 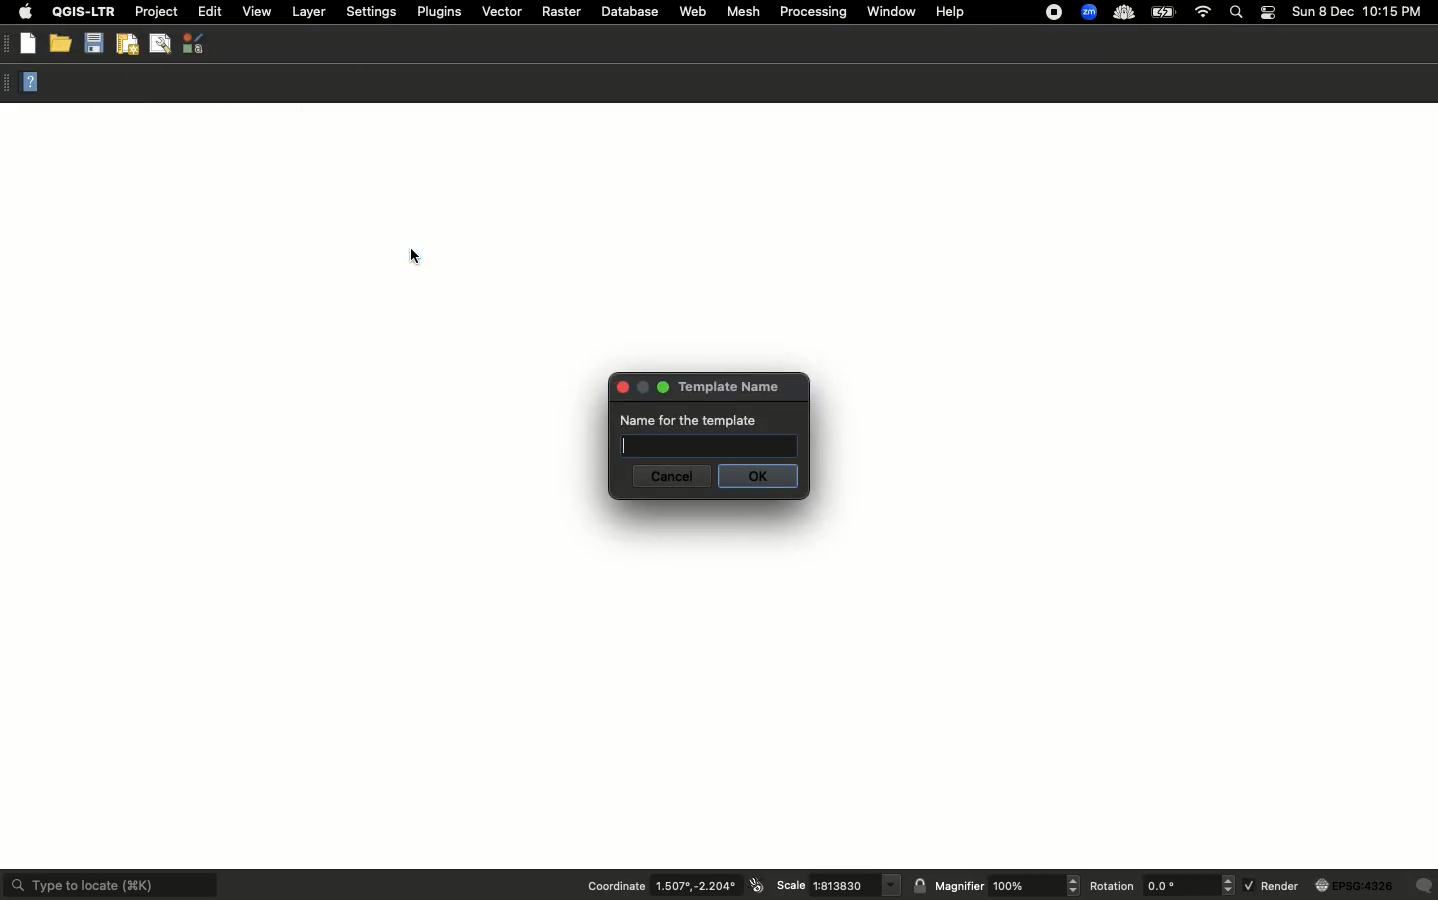 I want to click on text box, so click(x=709, y=448).